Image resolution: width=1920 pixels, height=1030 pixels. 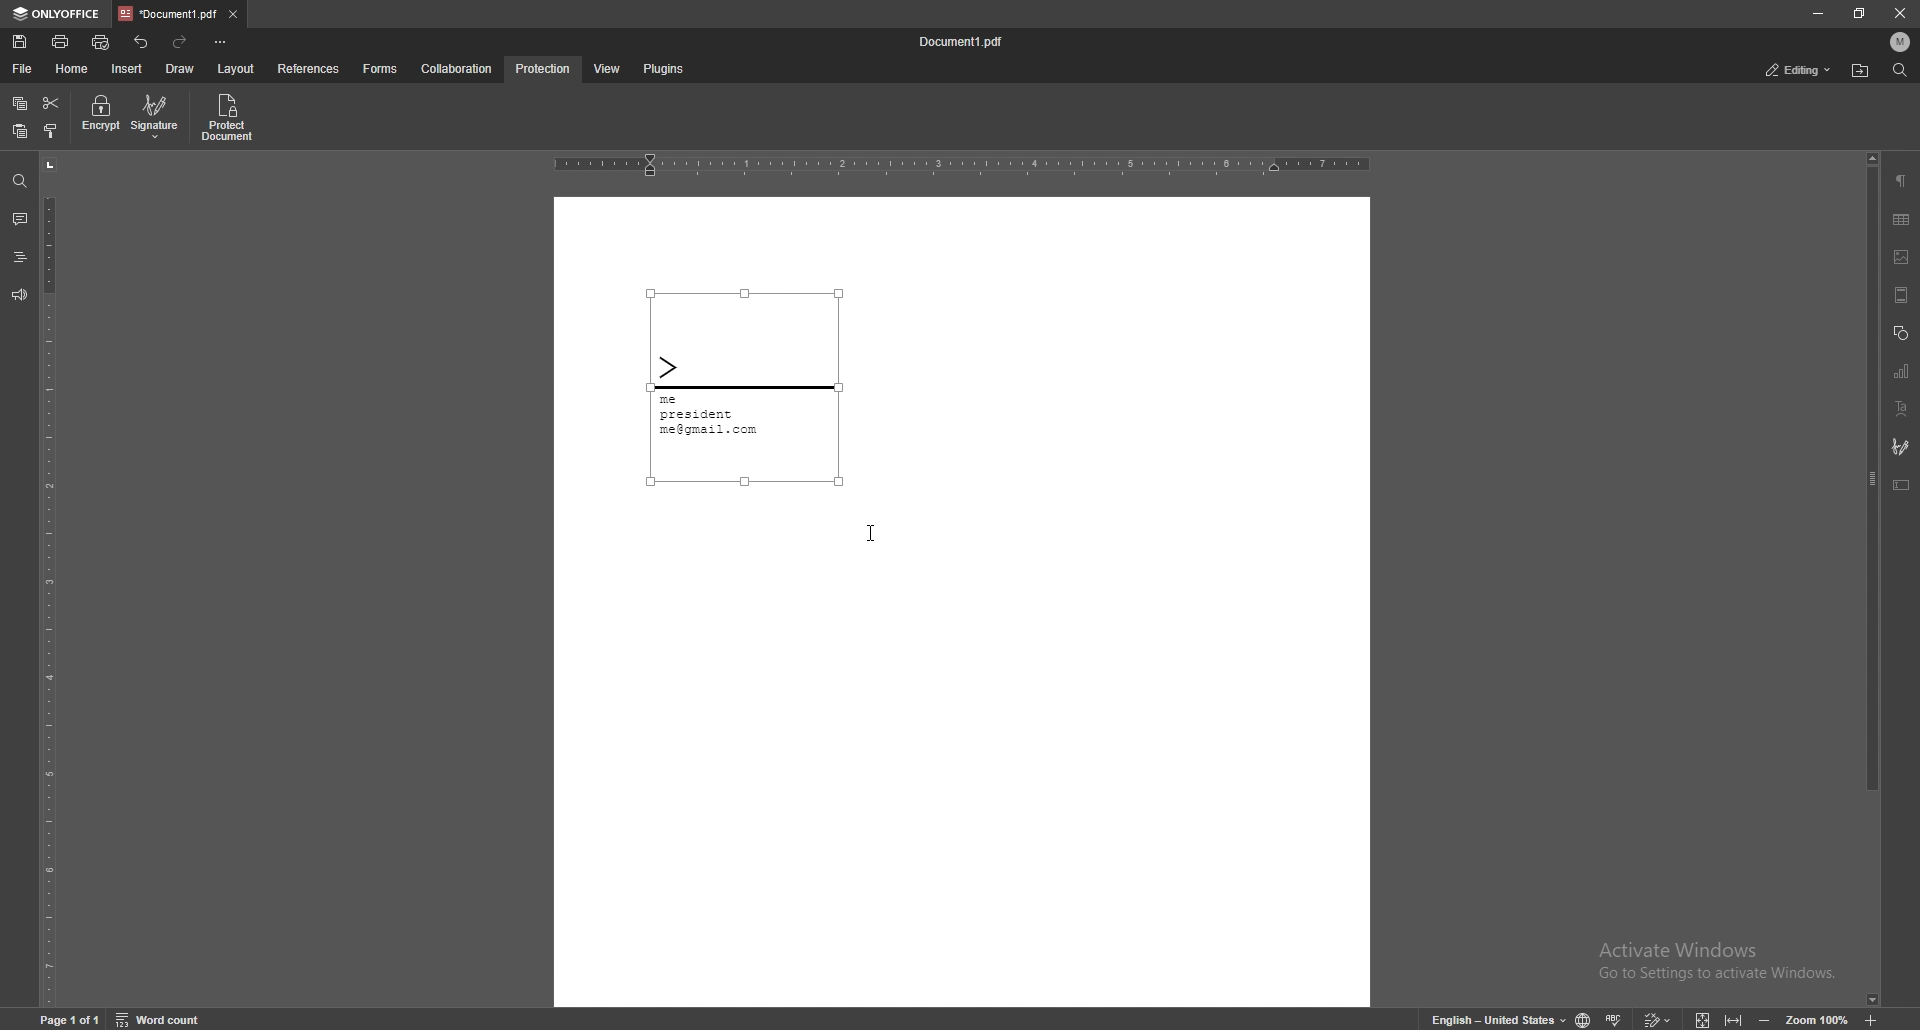 I want to click on signature, so click(x=157, y=116).